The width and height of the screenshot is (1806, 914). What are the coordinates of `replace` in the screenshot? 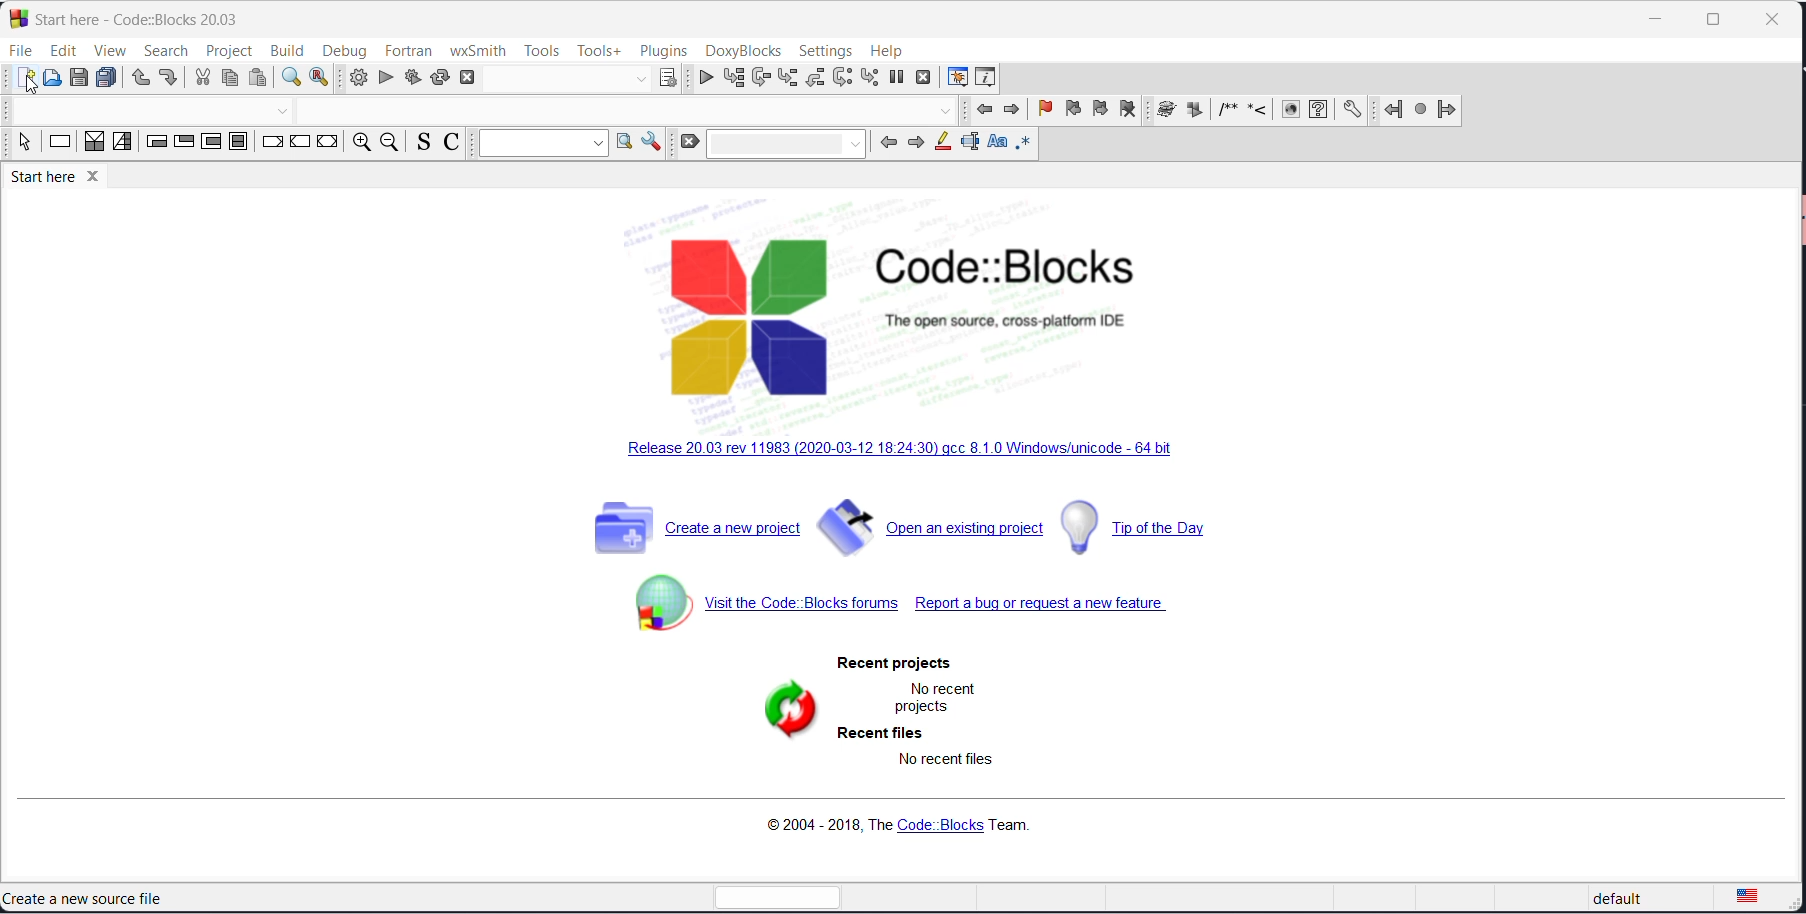 It's located at (320, 78).